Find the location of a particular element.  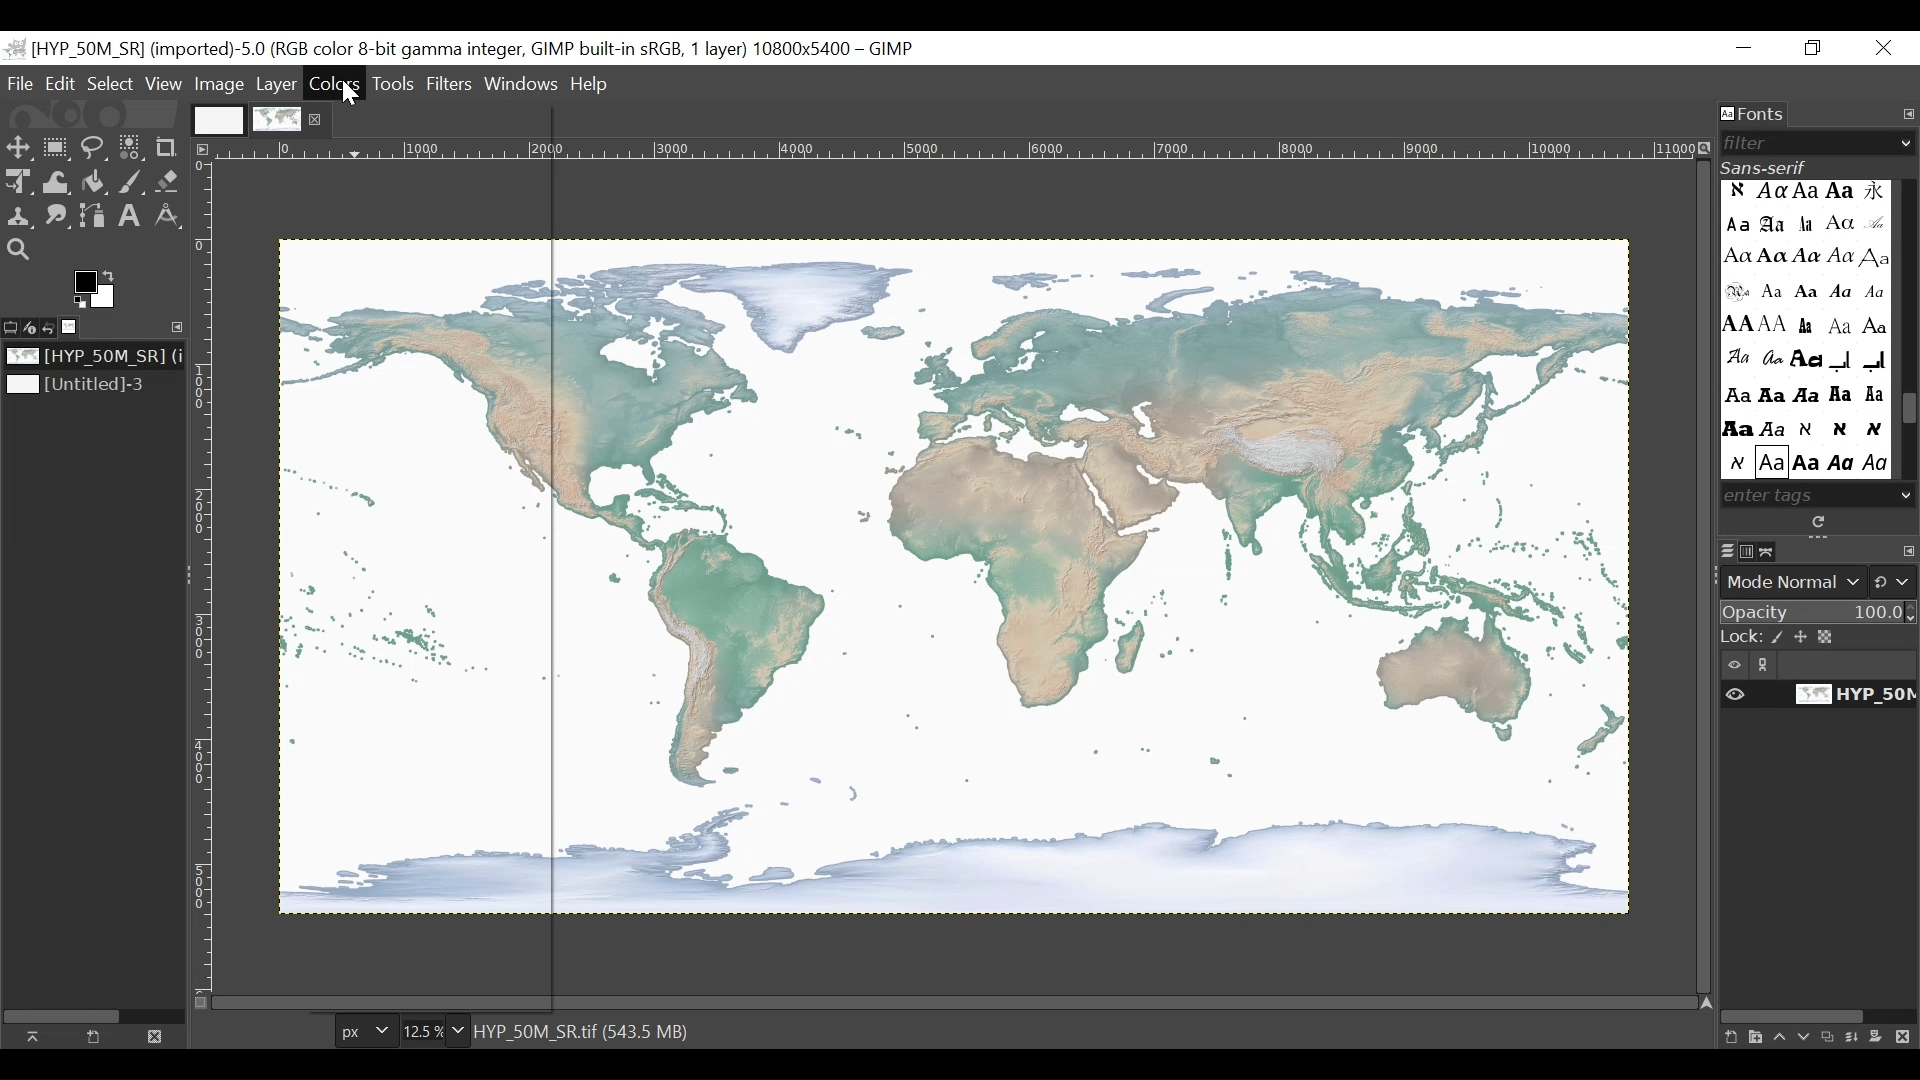

Image Display is located at coordinates (259, 118).